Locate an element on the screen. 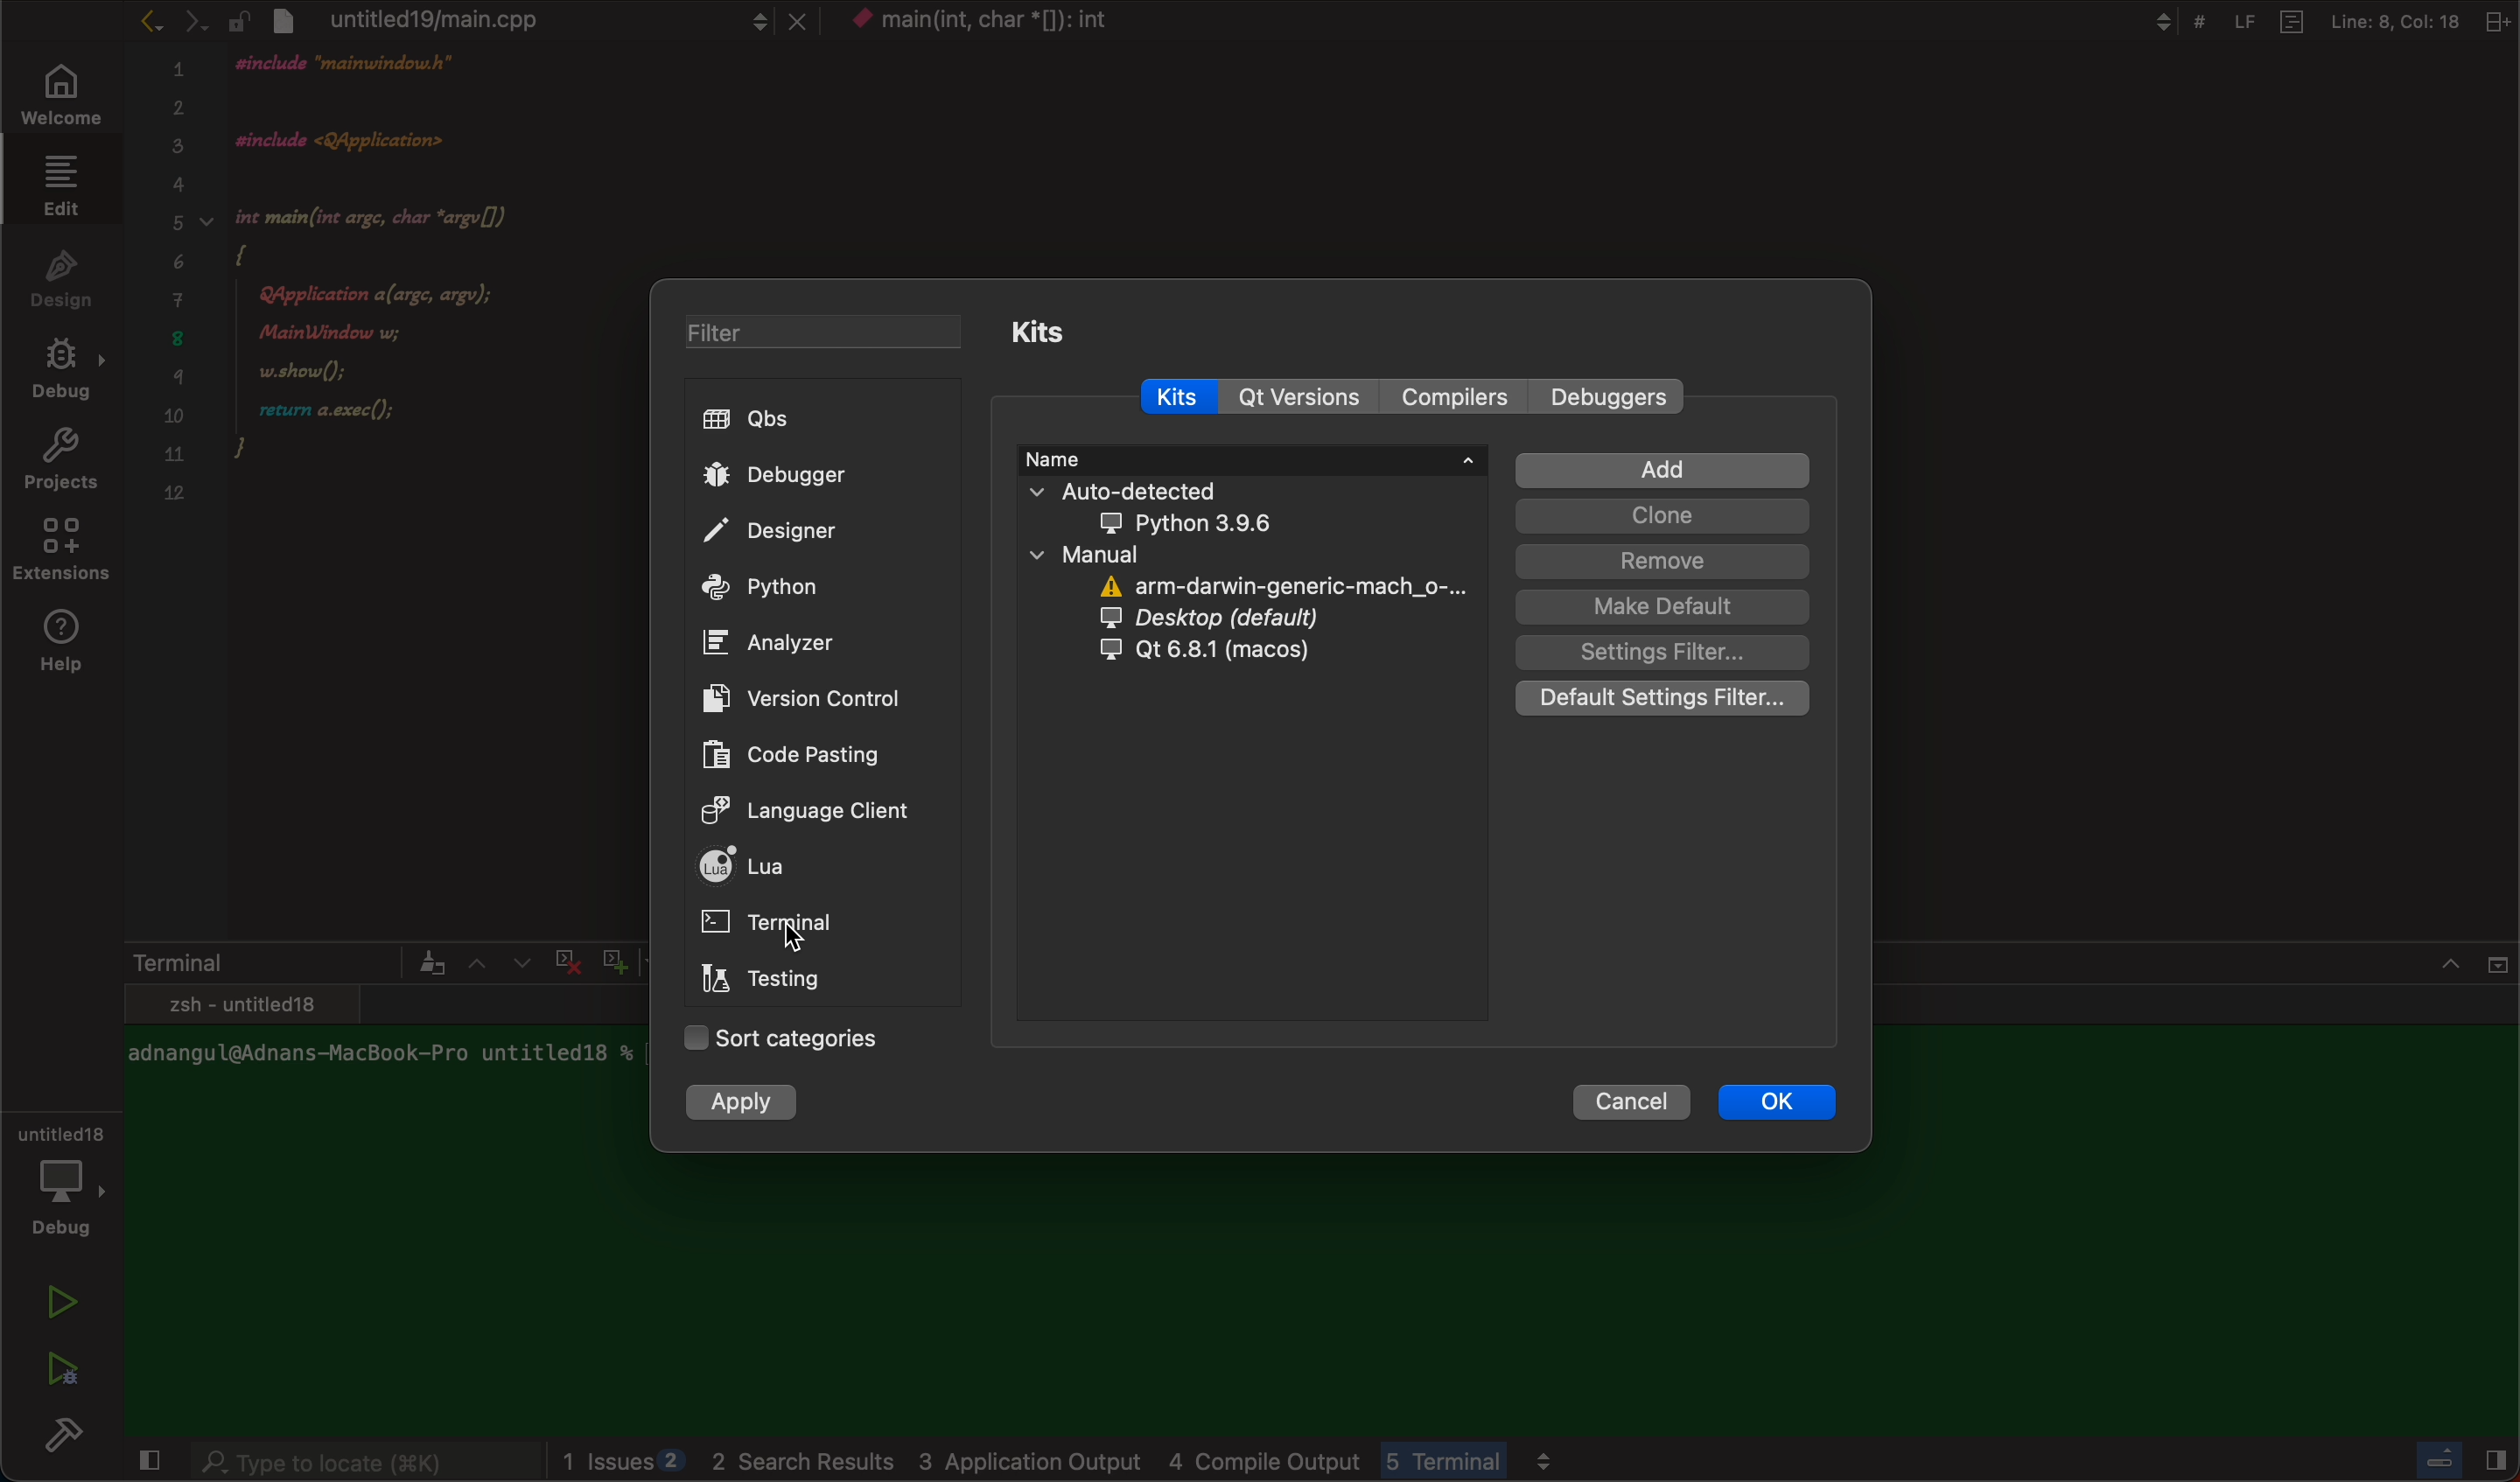  filter is located at coordinates (807, 335).